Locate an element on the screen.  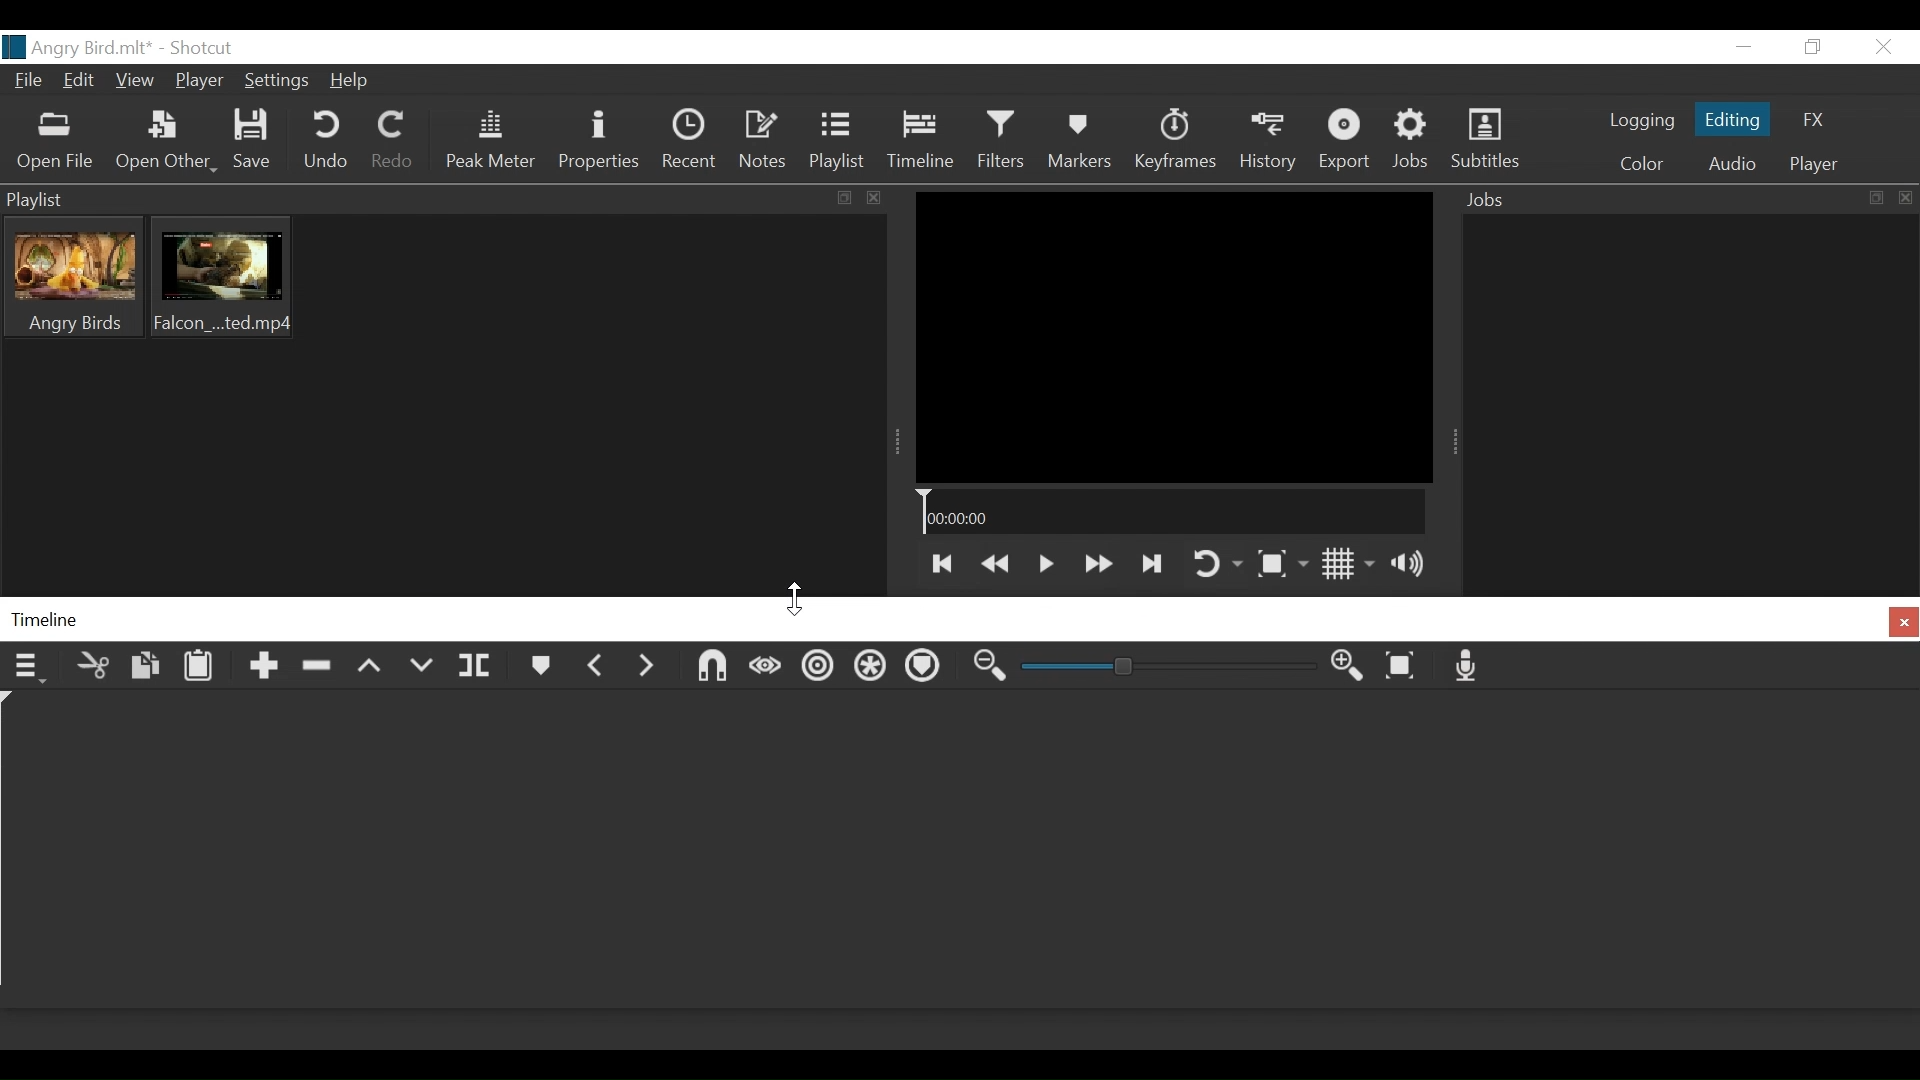
Properties is located at coordinates (598, 141).